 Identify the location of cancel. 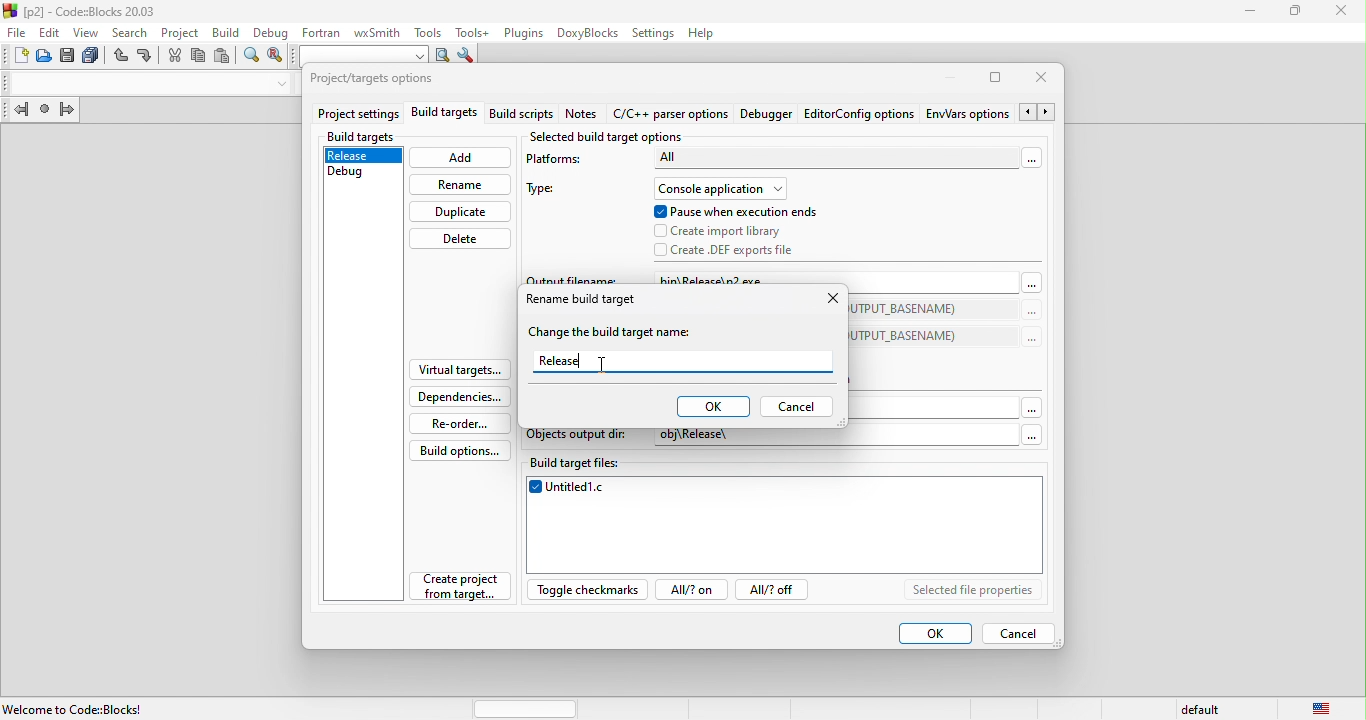
(796, 407).